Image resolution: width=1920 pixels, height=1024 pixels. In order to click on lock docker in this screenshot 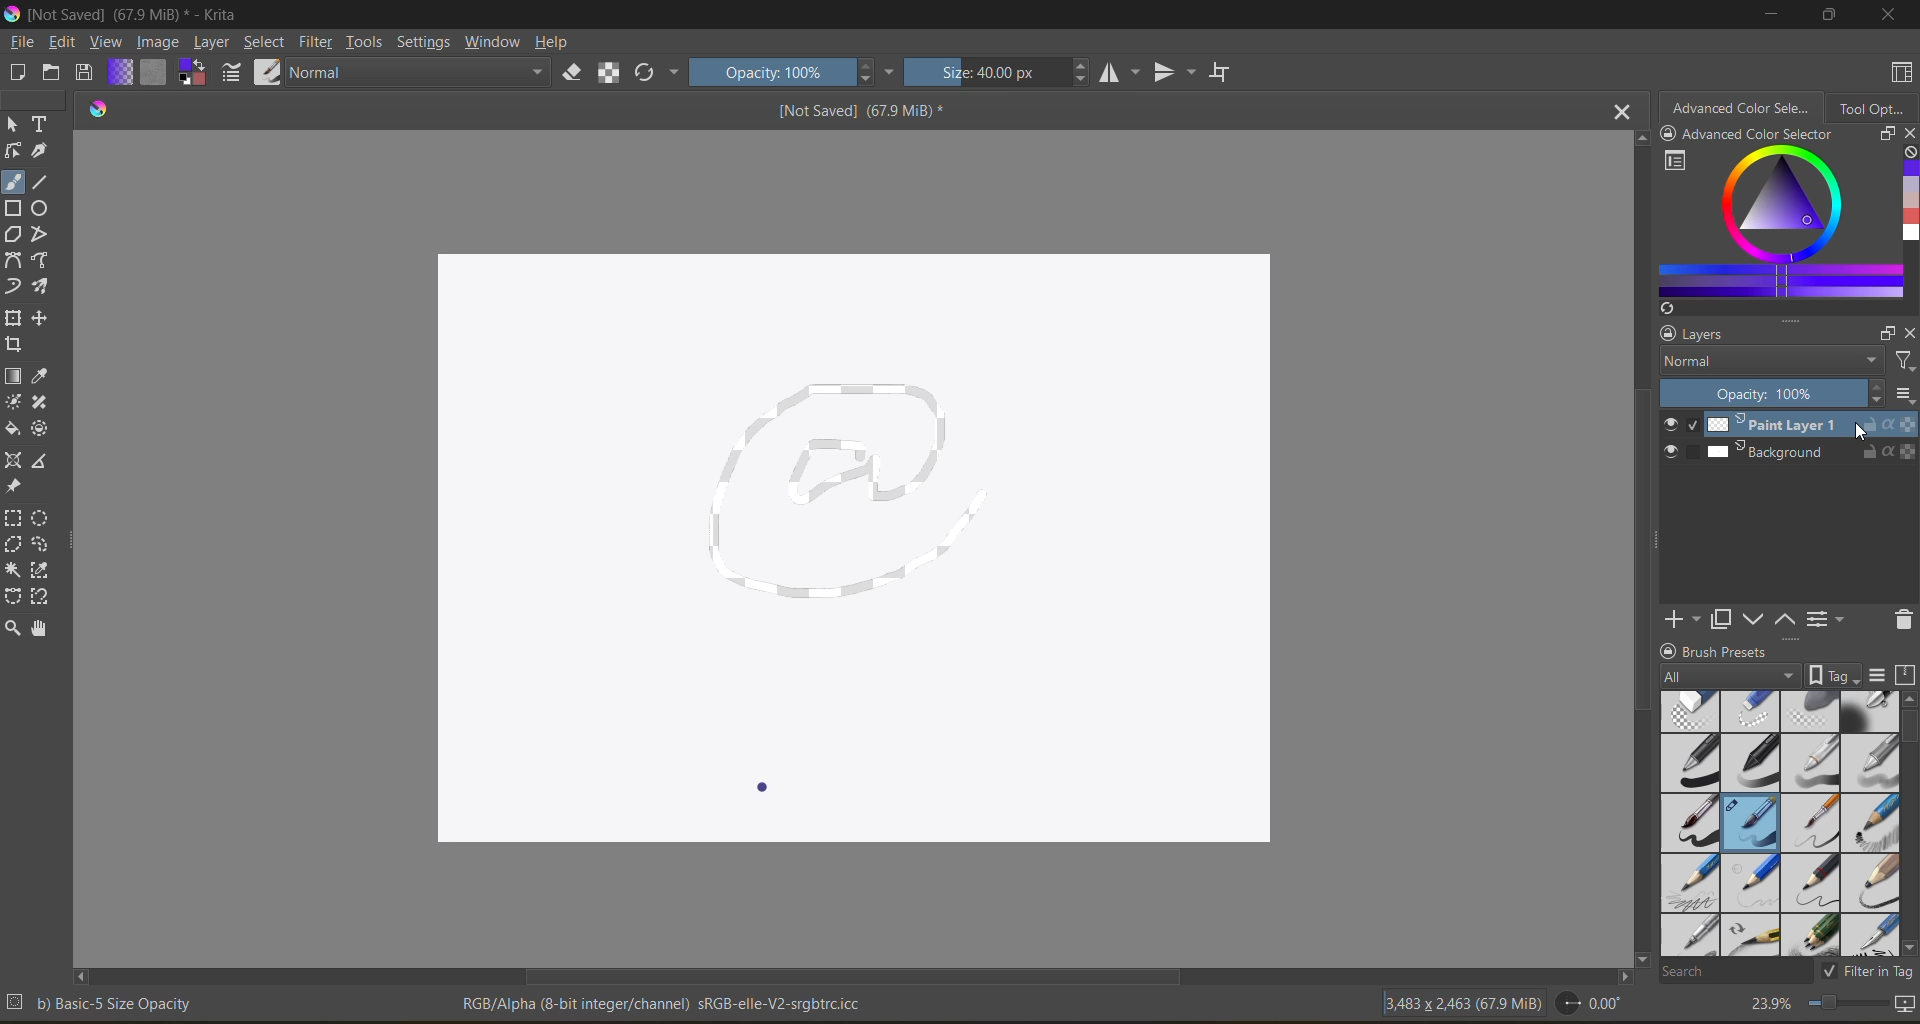, I will do `click(1666, 333)`.